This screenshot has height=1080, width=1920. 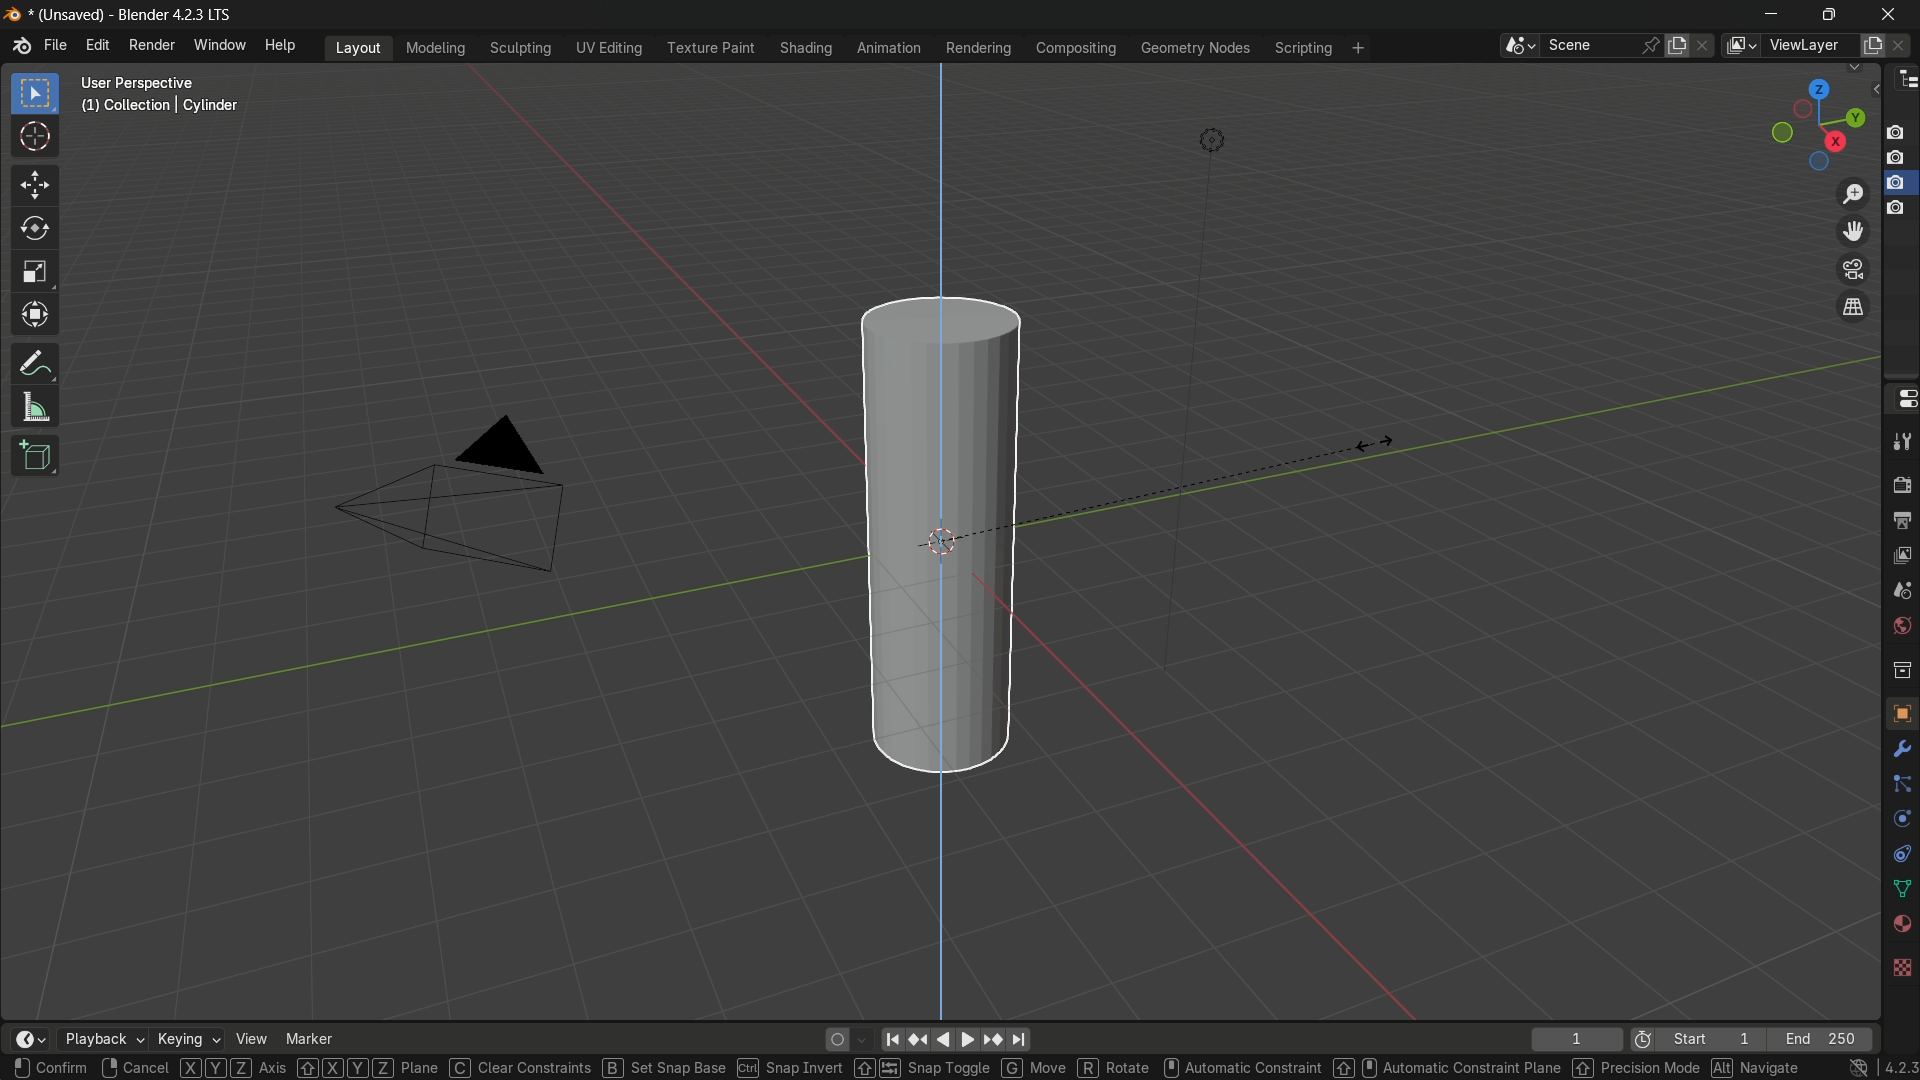 I want to click on logo, so click(x=15, y=15).